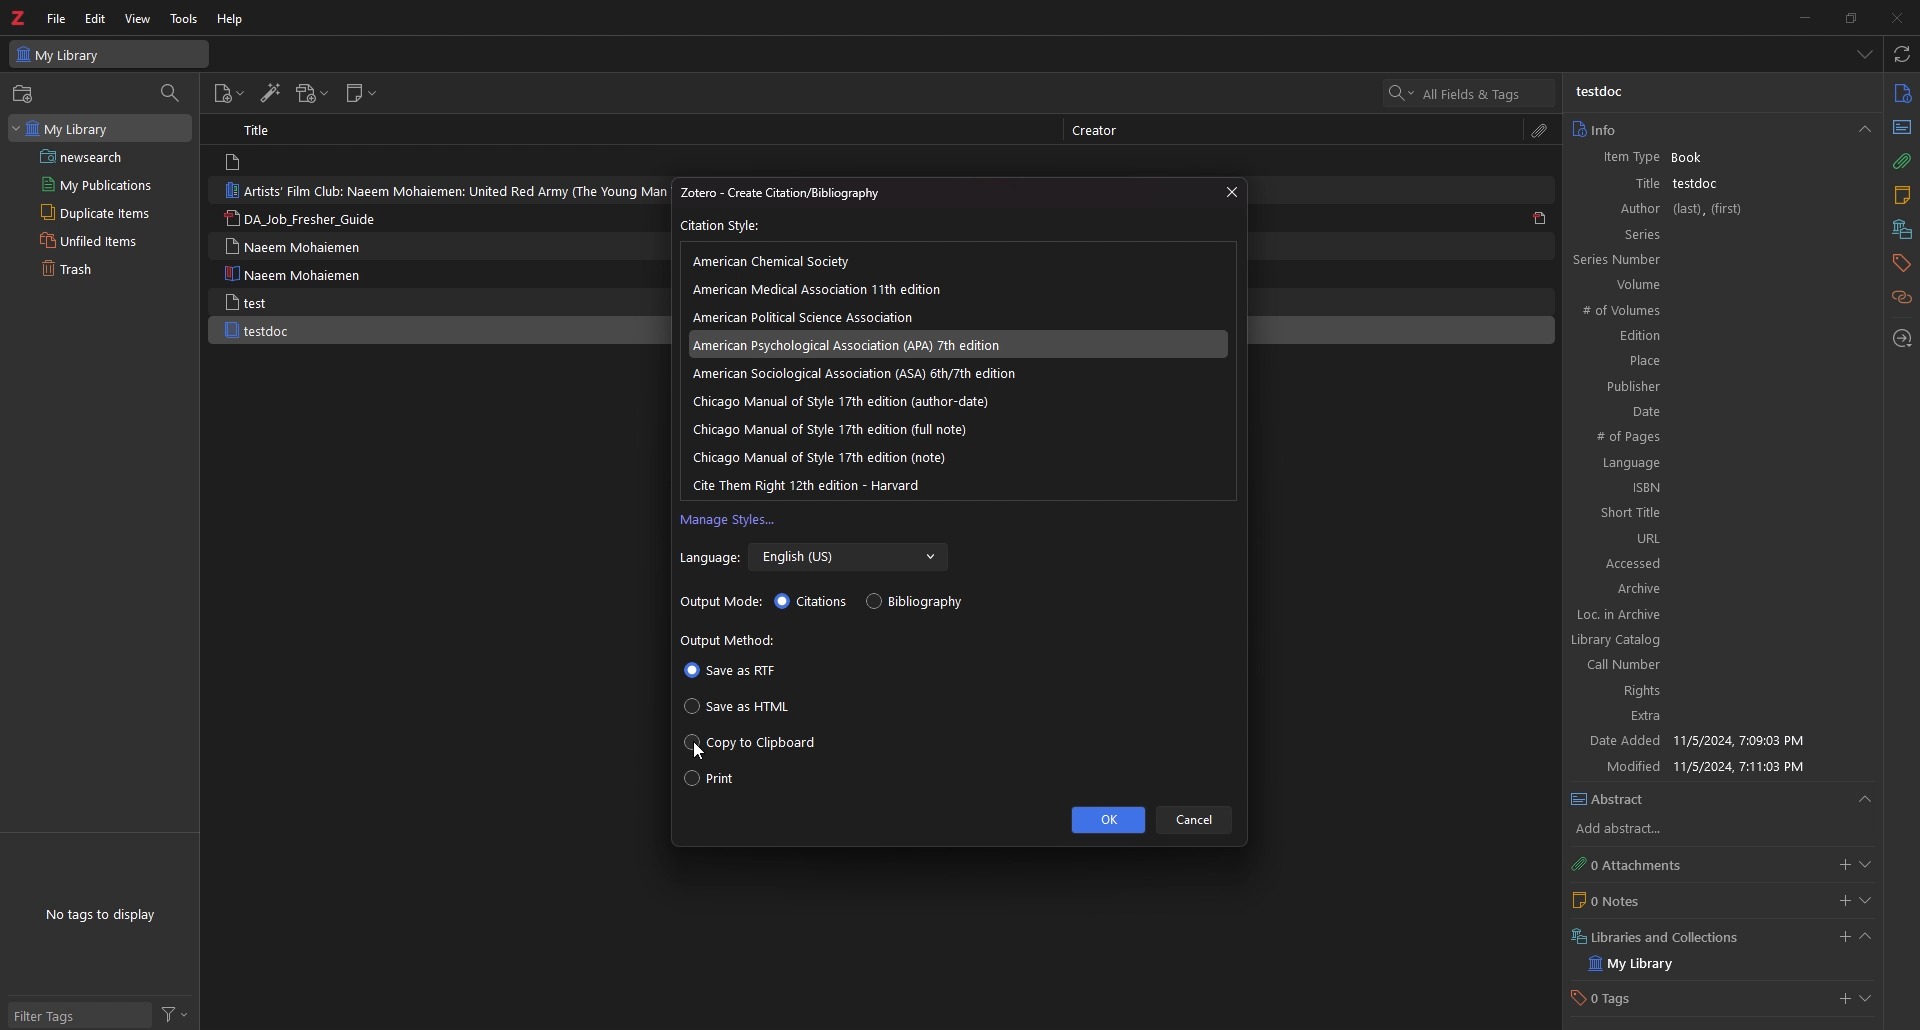 The width and height of the screenshot is (1920, 1030). What do you see at coordinates (1902, 94) in the screenshot?
I see `info` at bounding box center [1902, 94].